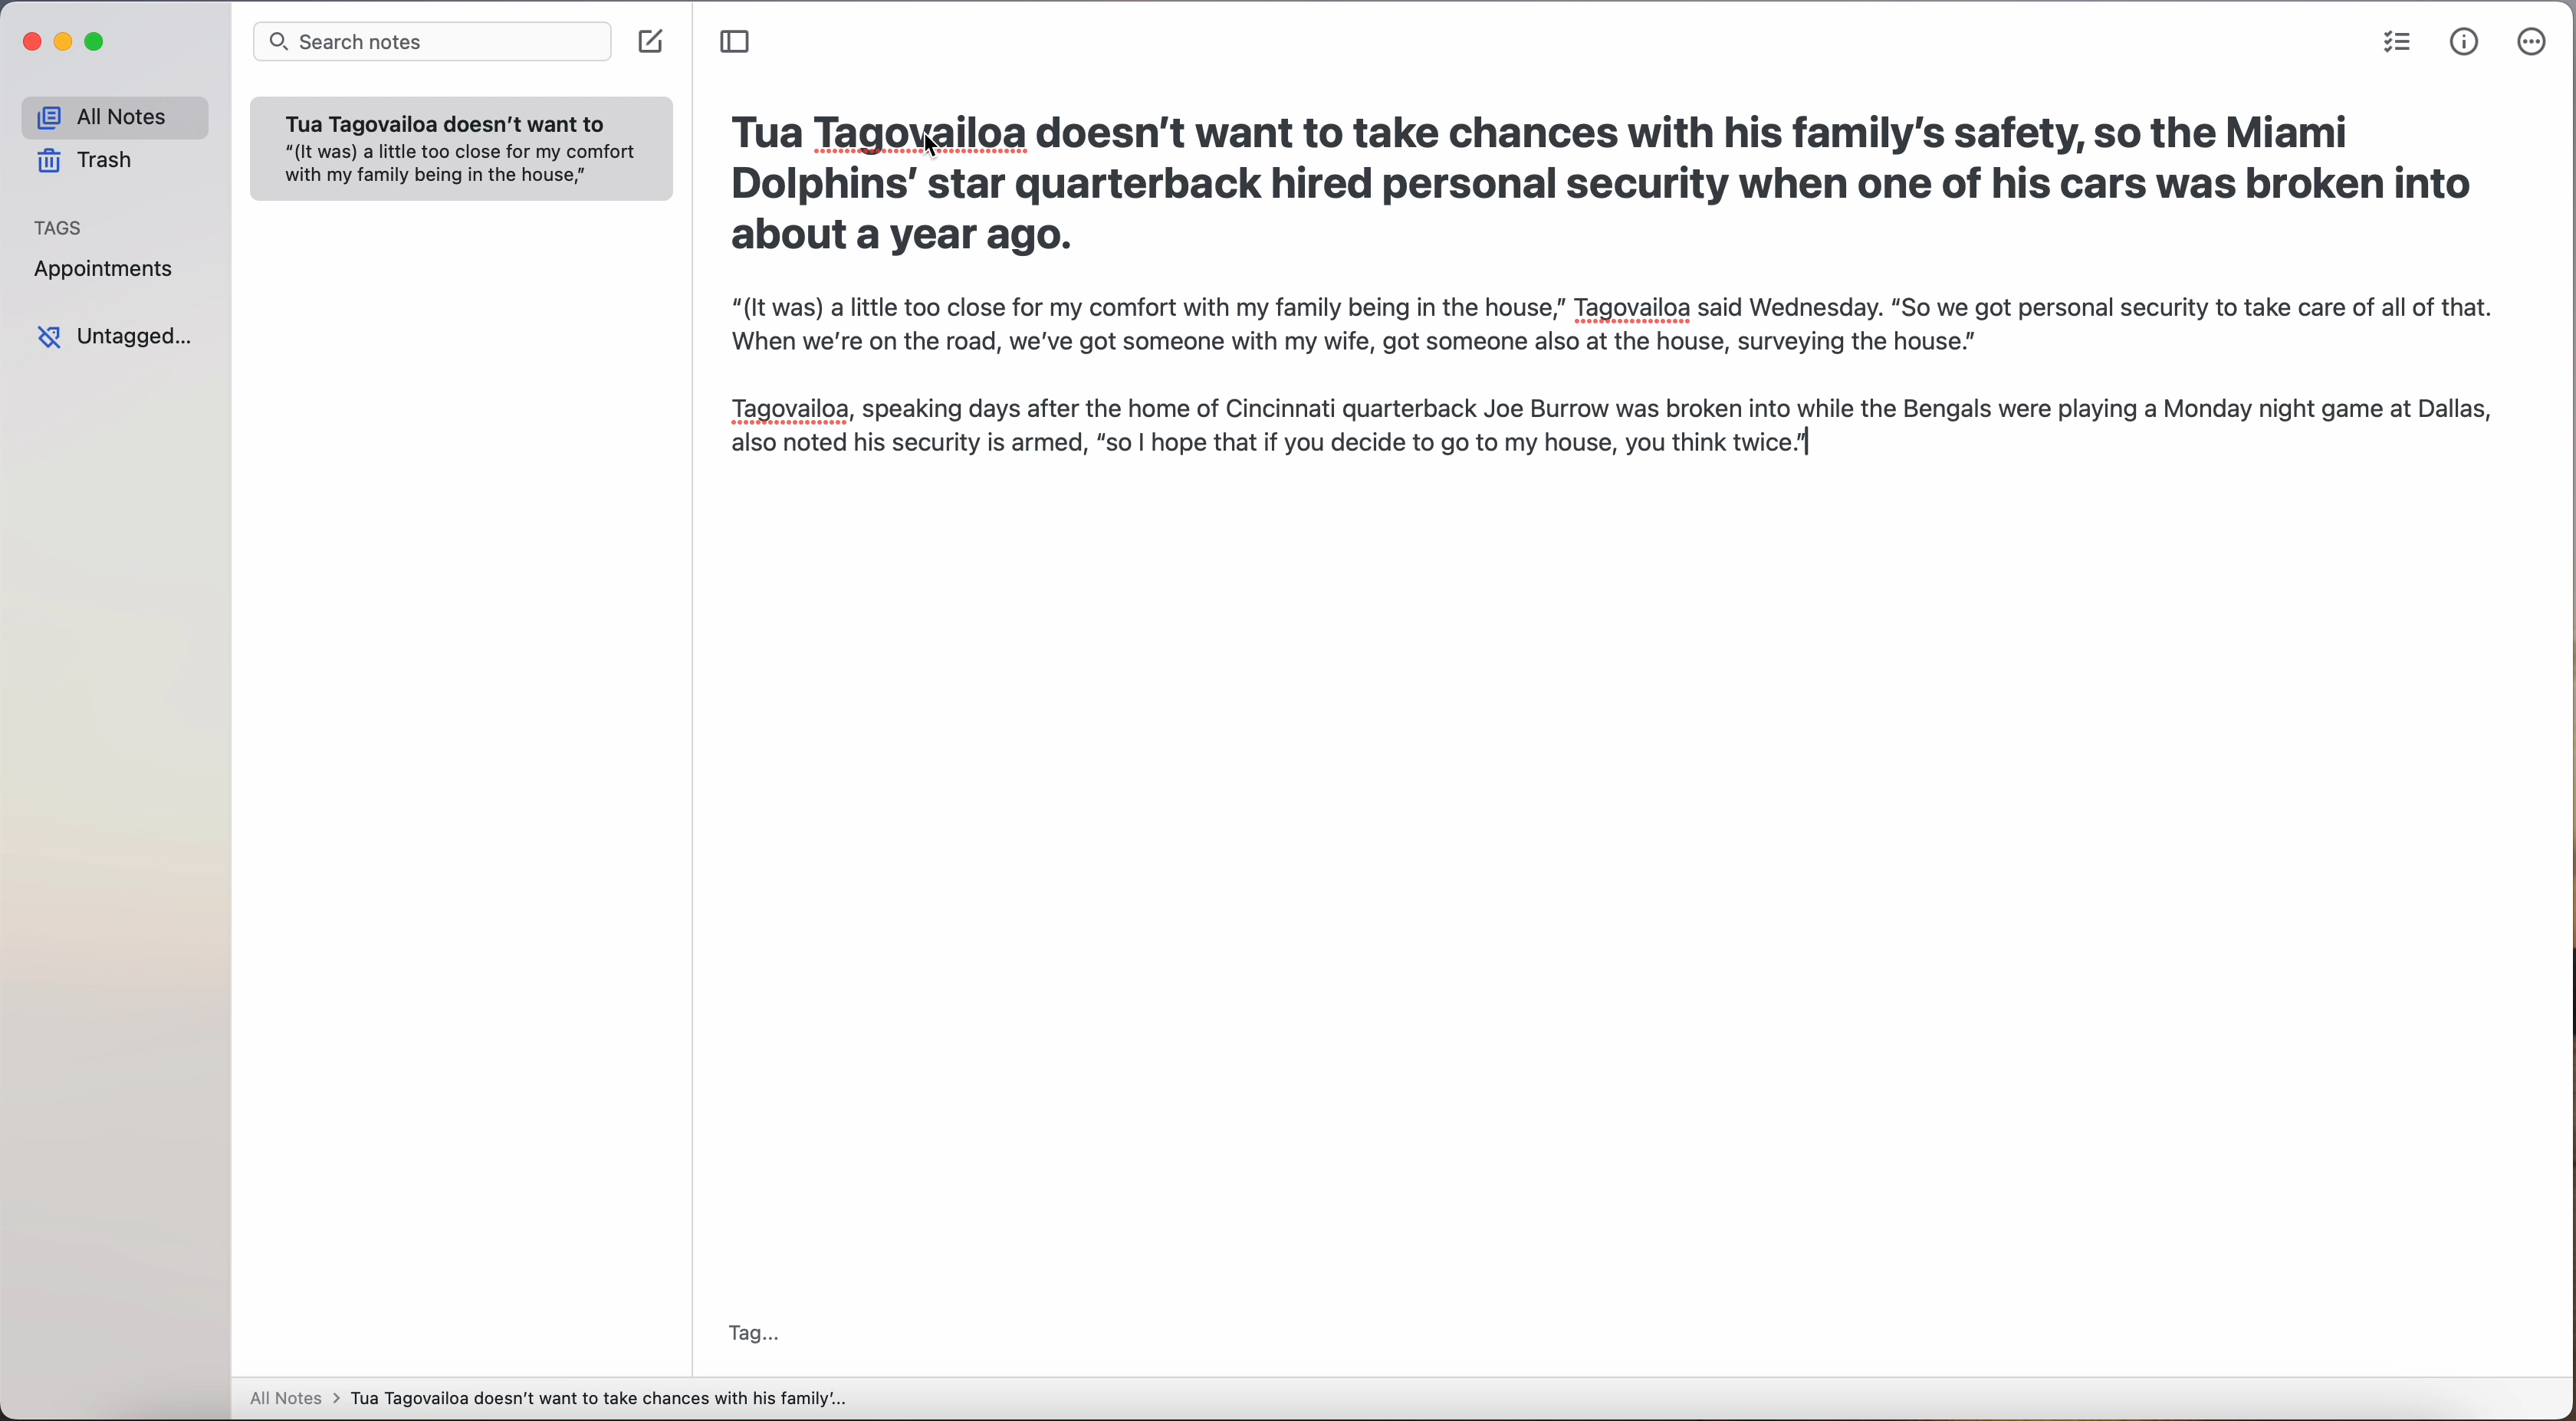  Describe the element at coordinates (452, 152) in the screenshot. I see `Tua Tagovailoa doesn’t want to
“(It was) a little too close for my comfort
with my family being in the house,”` at that location.